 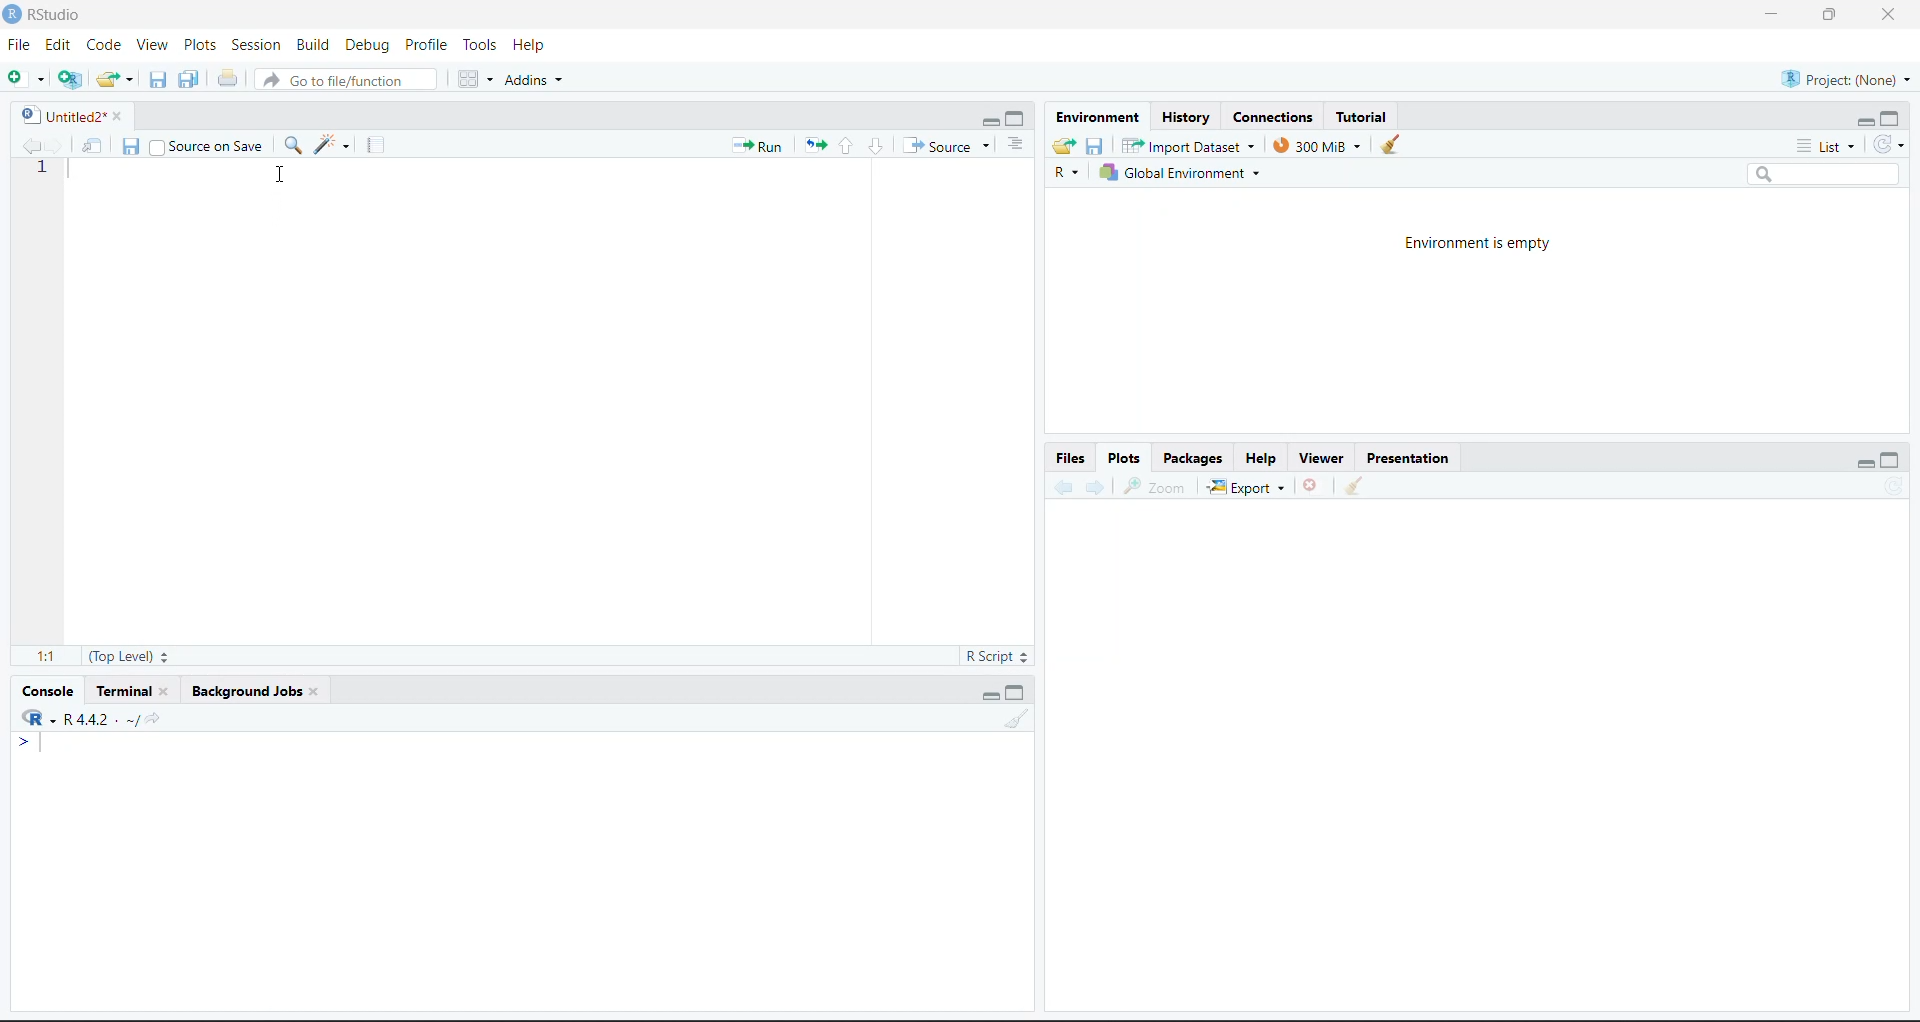 What do you see at coordinates (1064, 145) in the screenshot?
I see `load workspace` at bounding box center [1064, 145].